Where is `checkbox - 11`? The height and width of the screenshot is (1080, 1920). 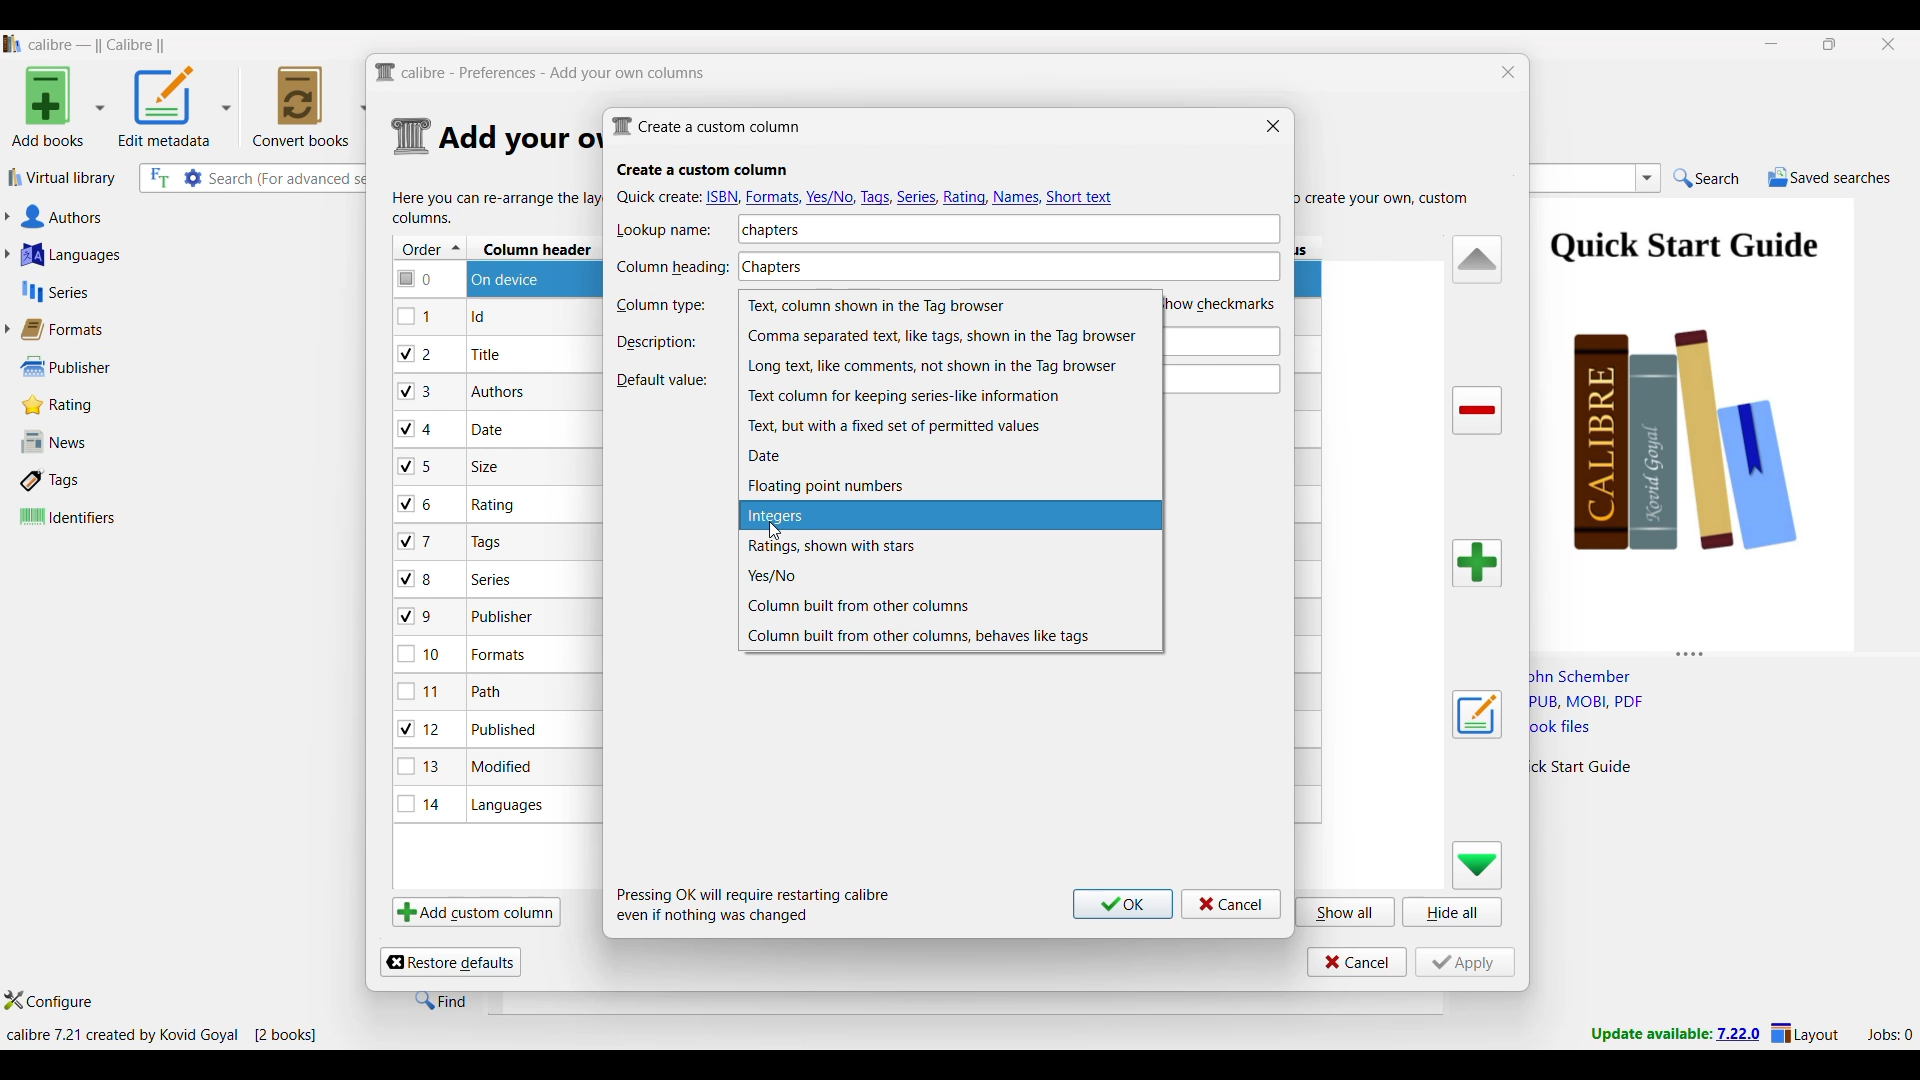 checkbox - 11 is located at coordinates (422, 691).